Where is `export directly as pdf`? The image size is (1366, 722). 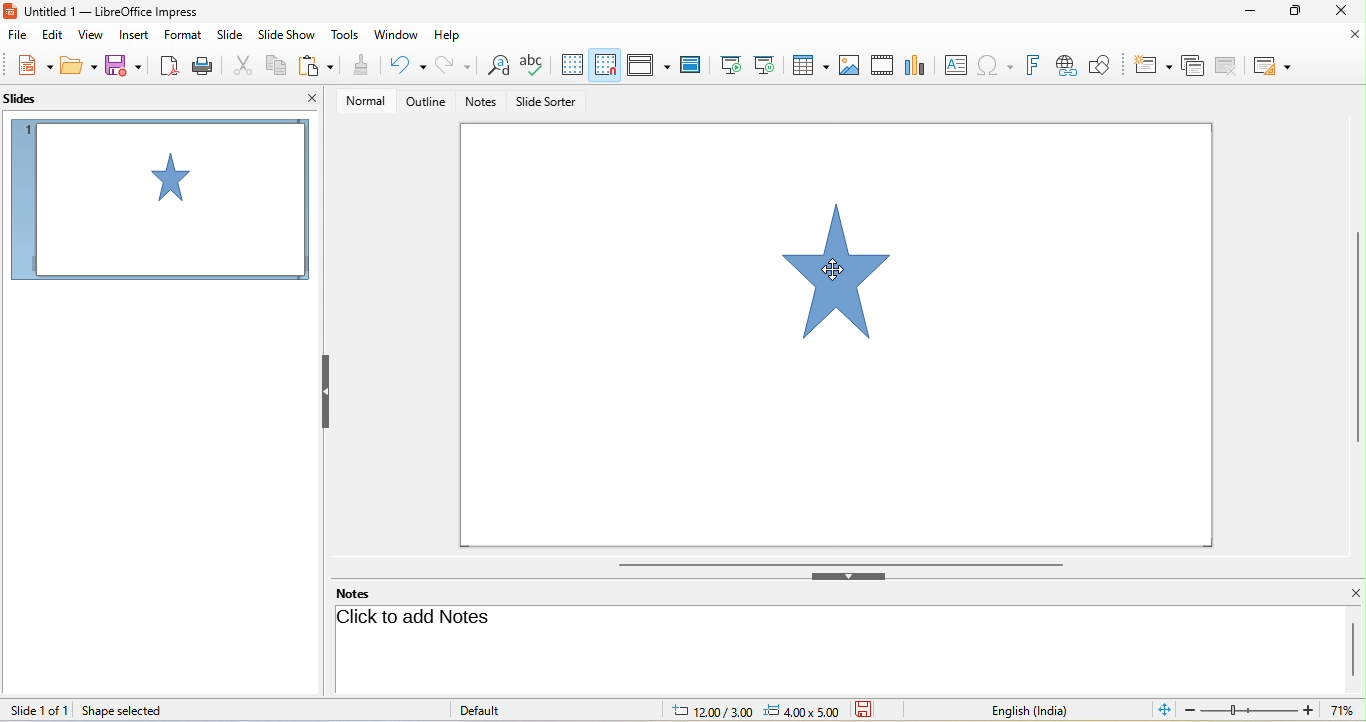 export directly as pdf is located at coordinates (166, 67).